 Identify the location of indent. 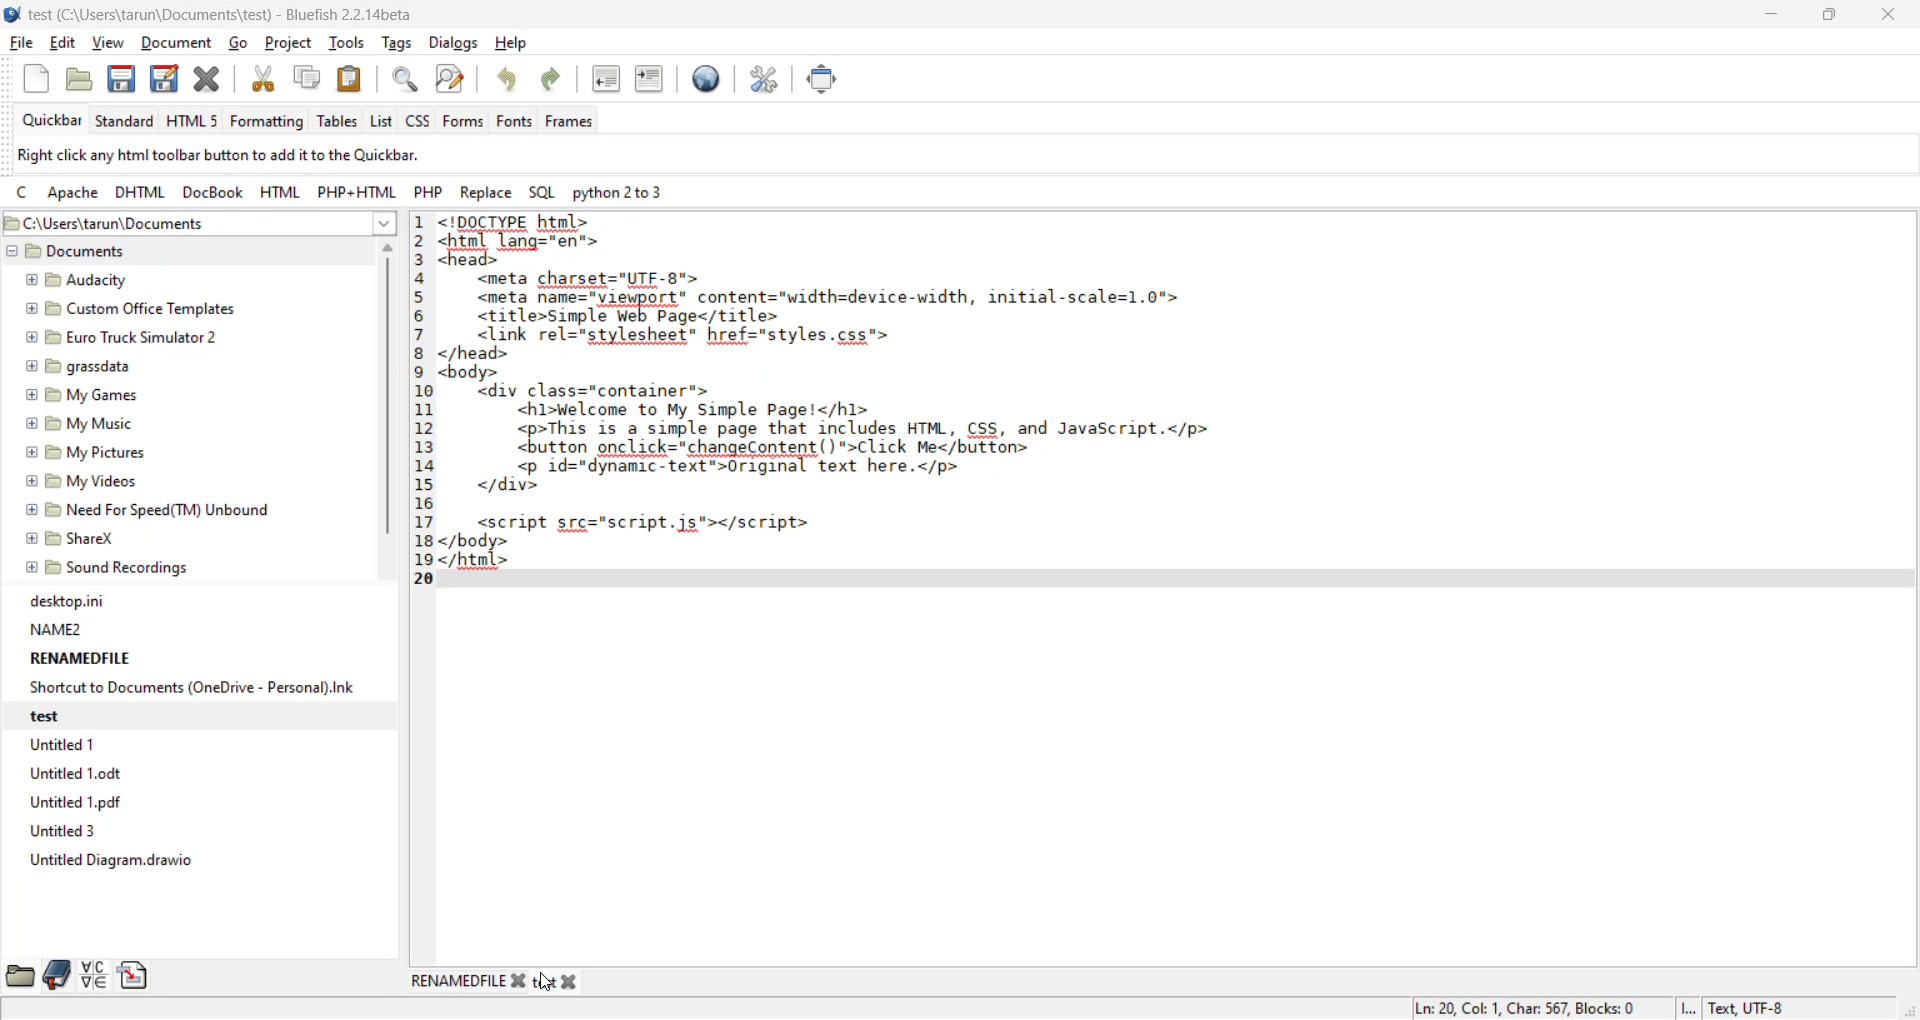
(646, 78).